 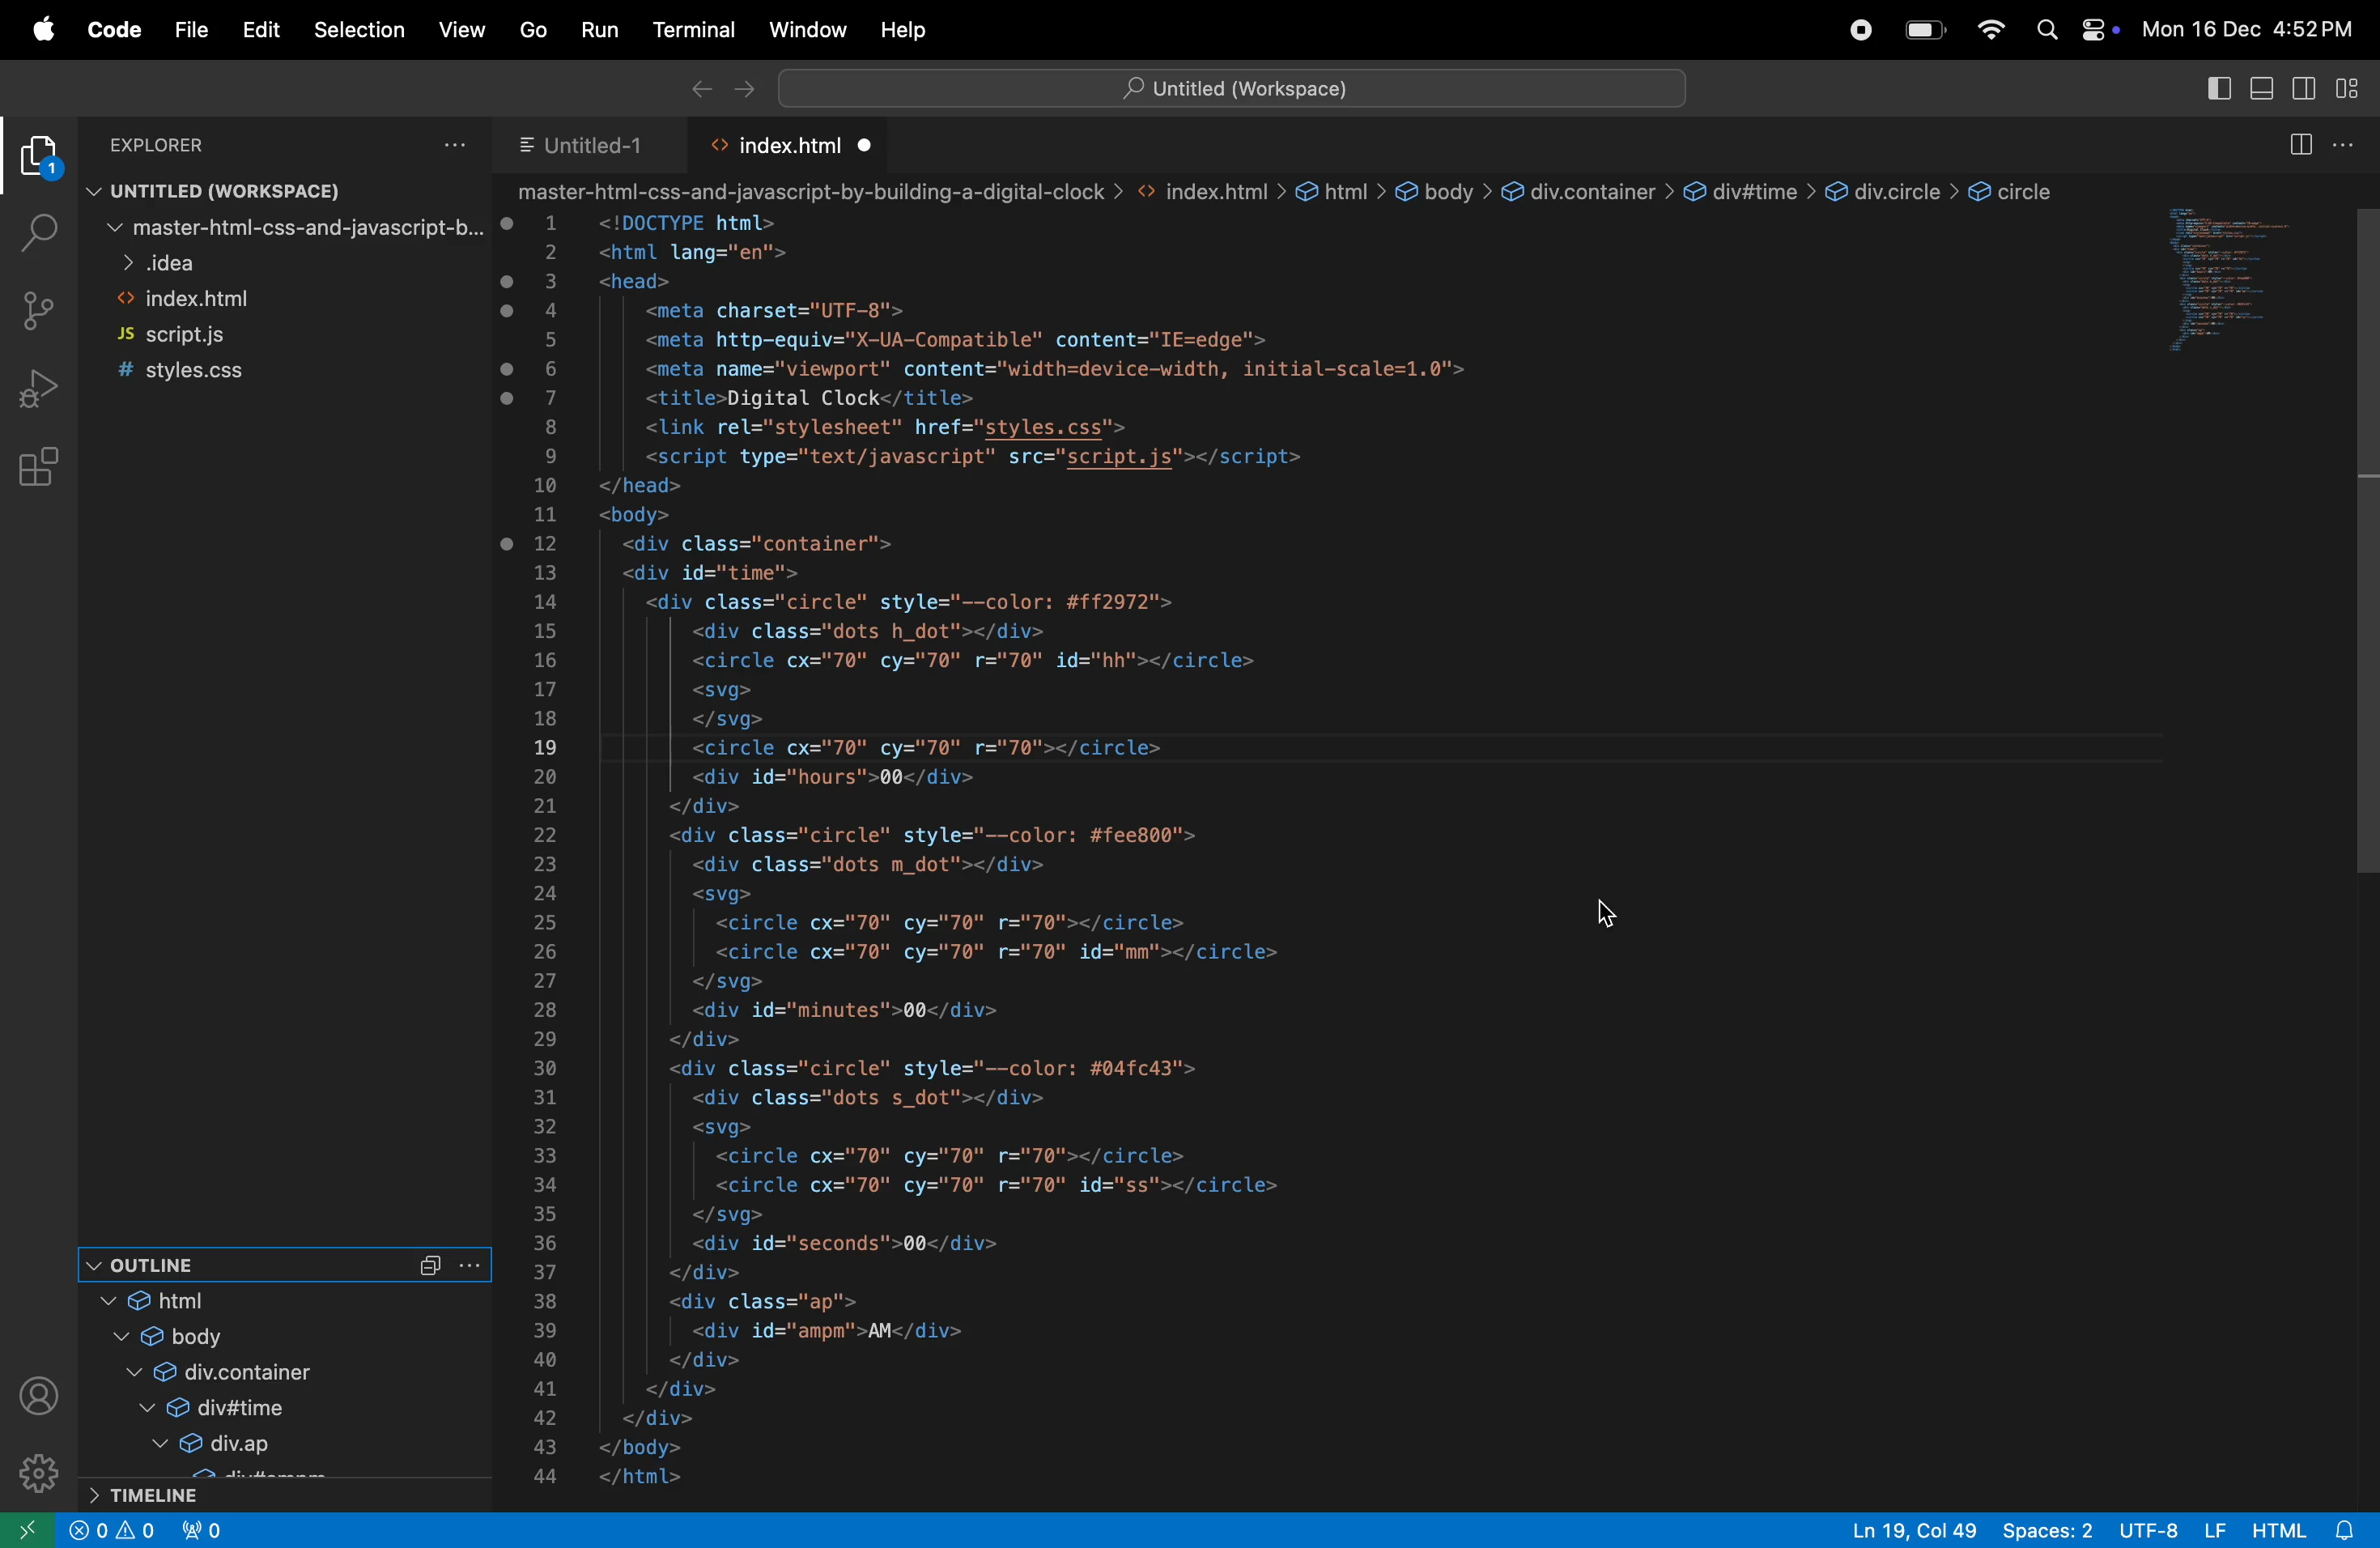 What do you see at coordinates (176, 1496) in the screenshot?
I see `timeline` at bounding box center [176, 1496].